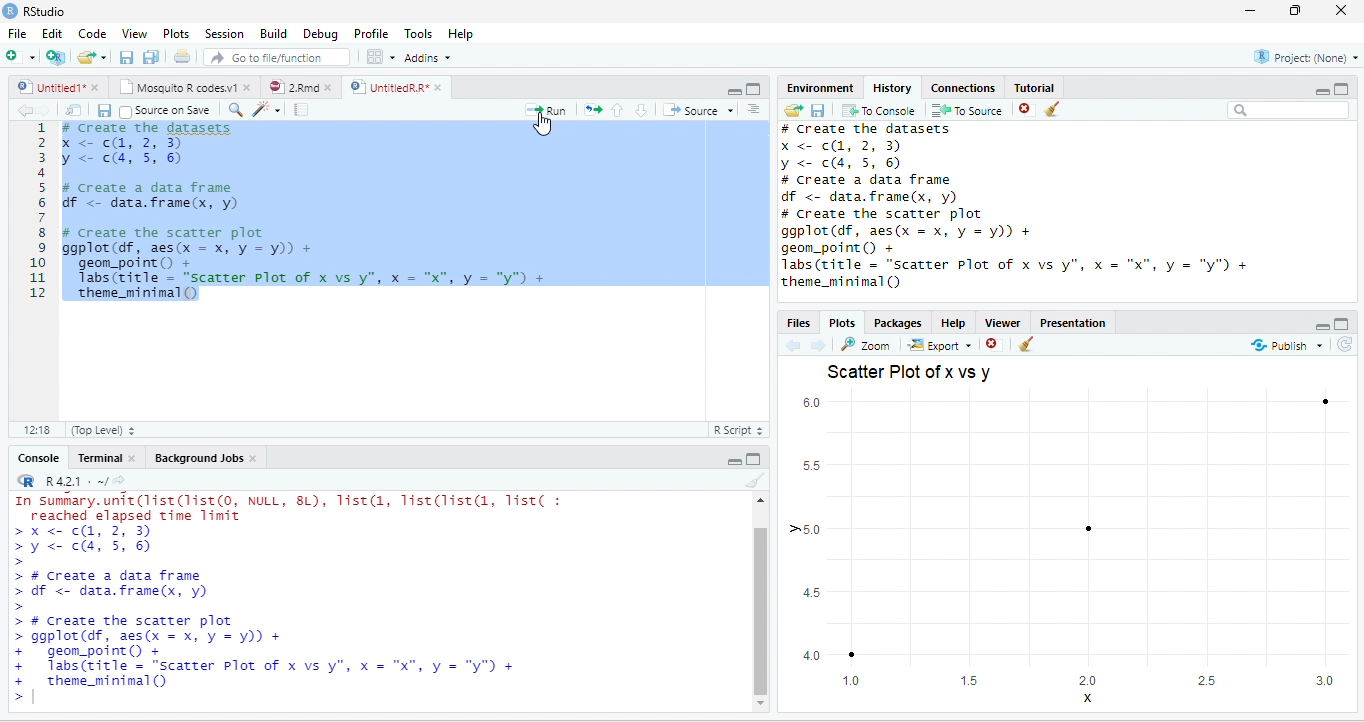 Image resolution: width=1364 pixels, height=722 pixels. What do you see at coordinates (1053, 109) in the screenshot?
I see `Clear all history entries` at bounding box center [1053, 109].